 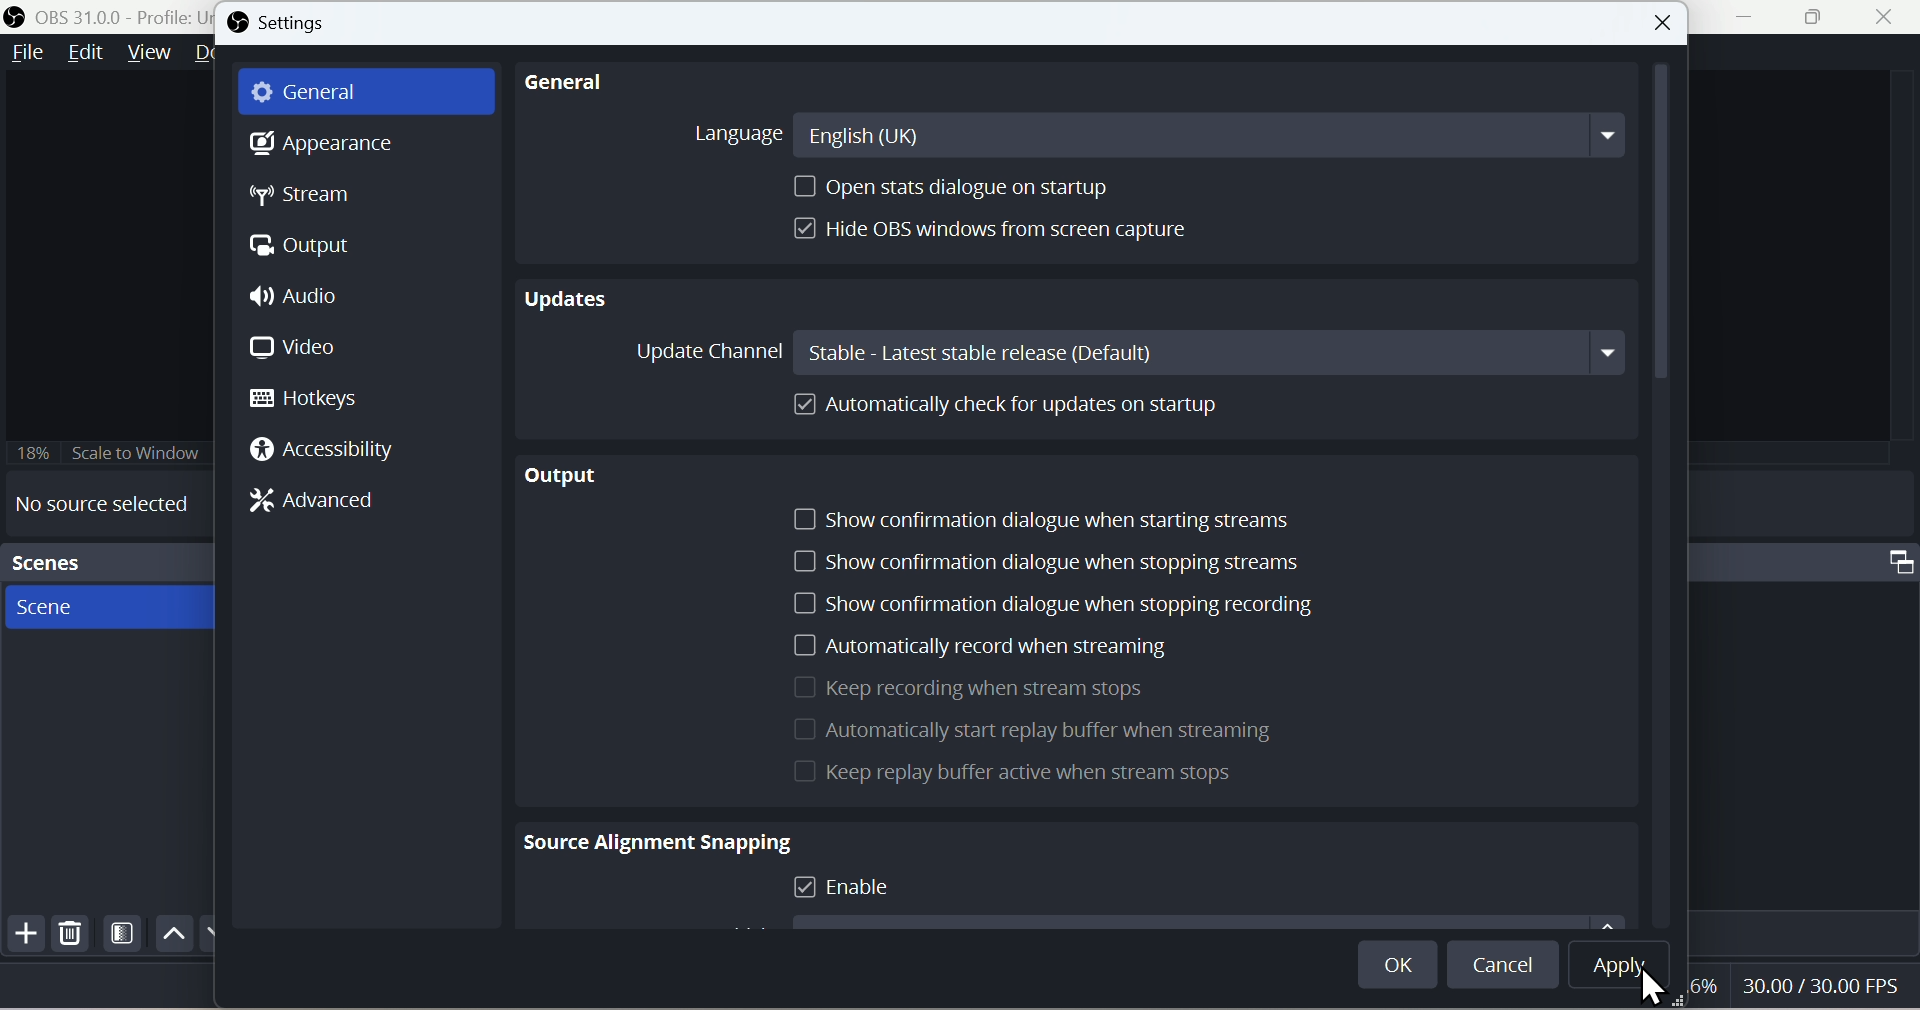 What do you see at coordinates (706, 350) in the screenshot?
I see `Update Channel` at bounding box center [706, 350].